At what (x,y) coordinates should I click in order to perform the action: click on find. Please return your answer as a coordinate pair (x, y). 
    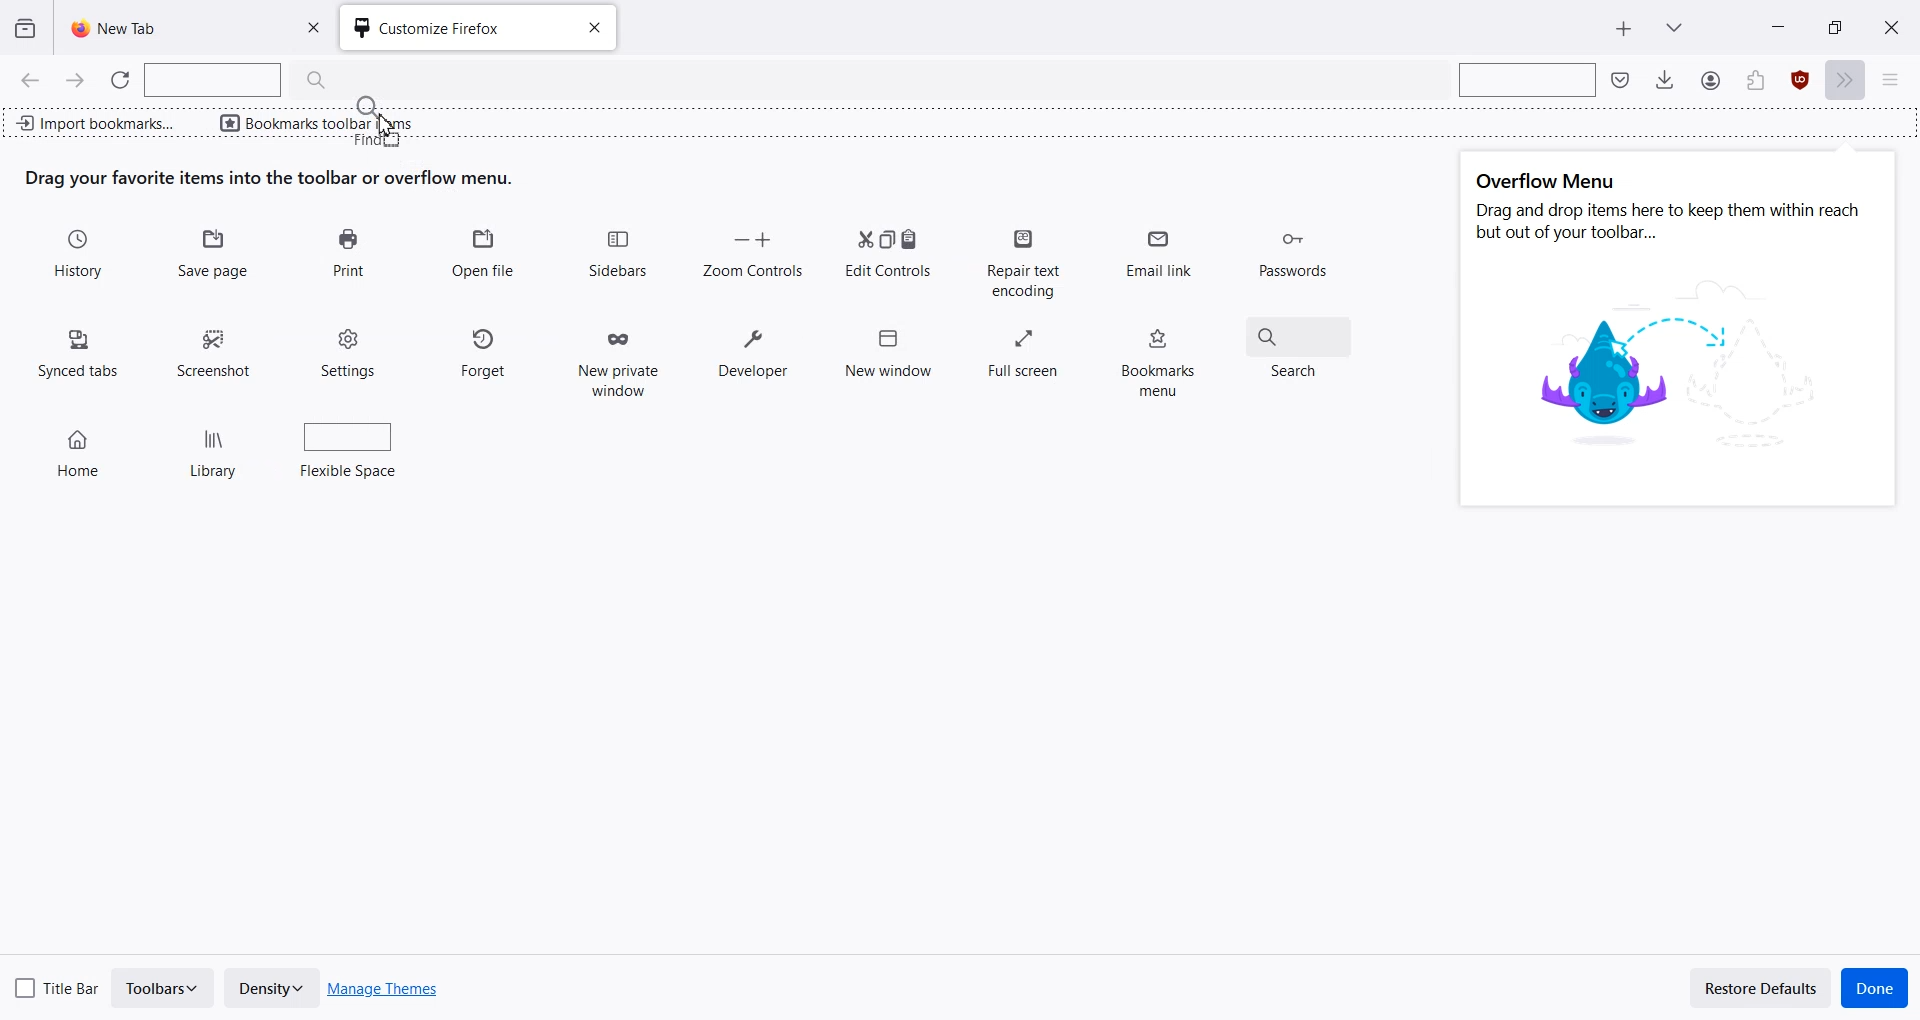
    Looking at the image, I should click on (377, 144).